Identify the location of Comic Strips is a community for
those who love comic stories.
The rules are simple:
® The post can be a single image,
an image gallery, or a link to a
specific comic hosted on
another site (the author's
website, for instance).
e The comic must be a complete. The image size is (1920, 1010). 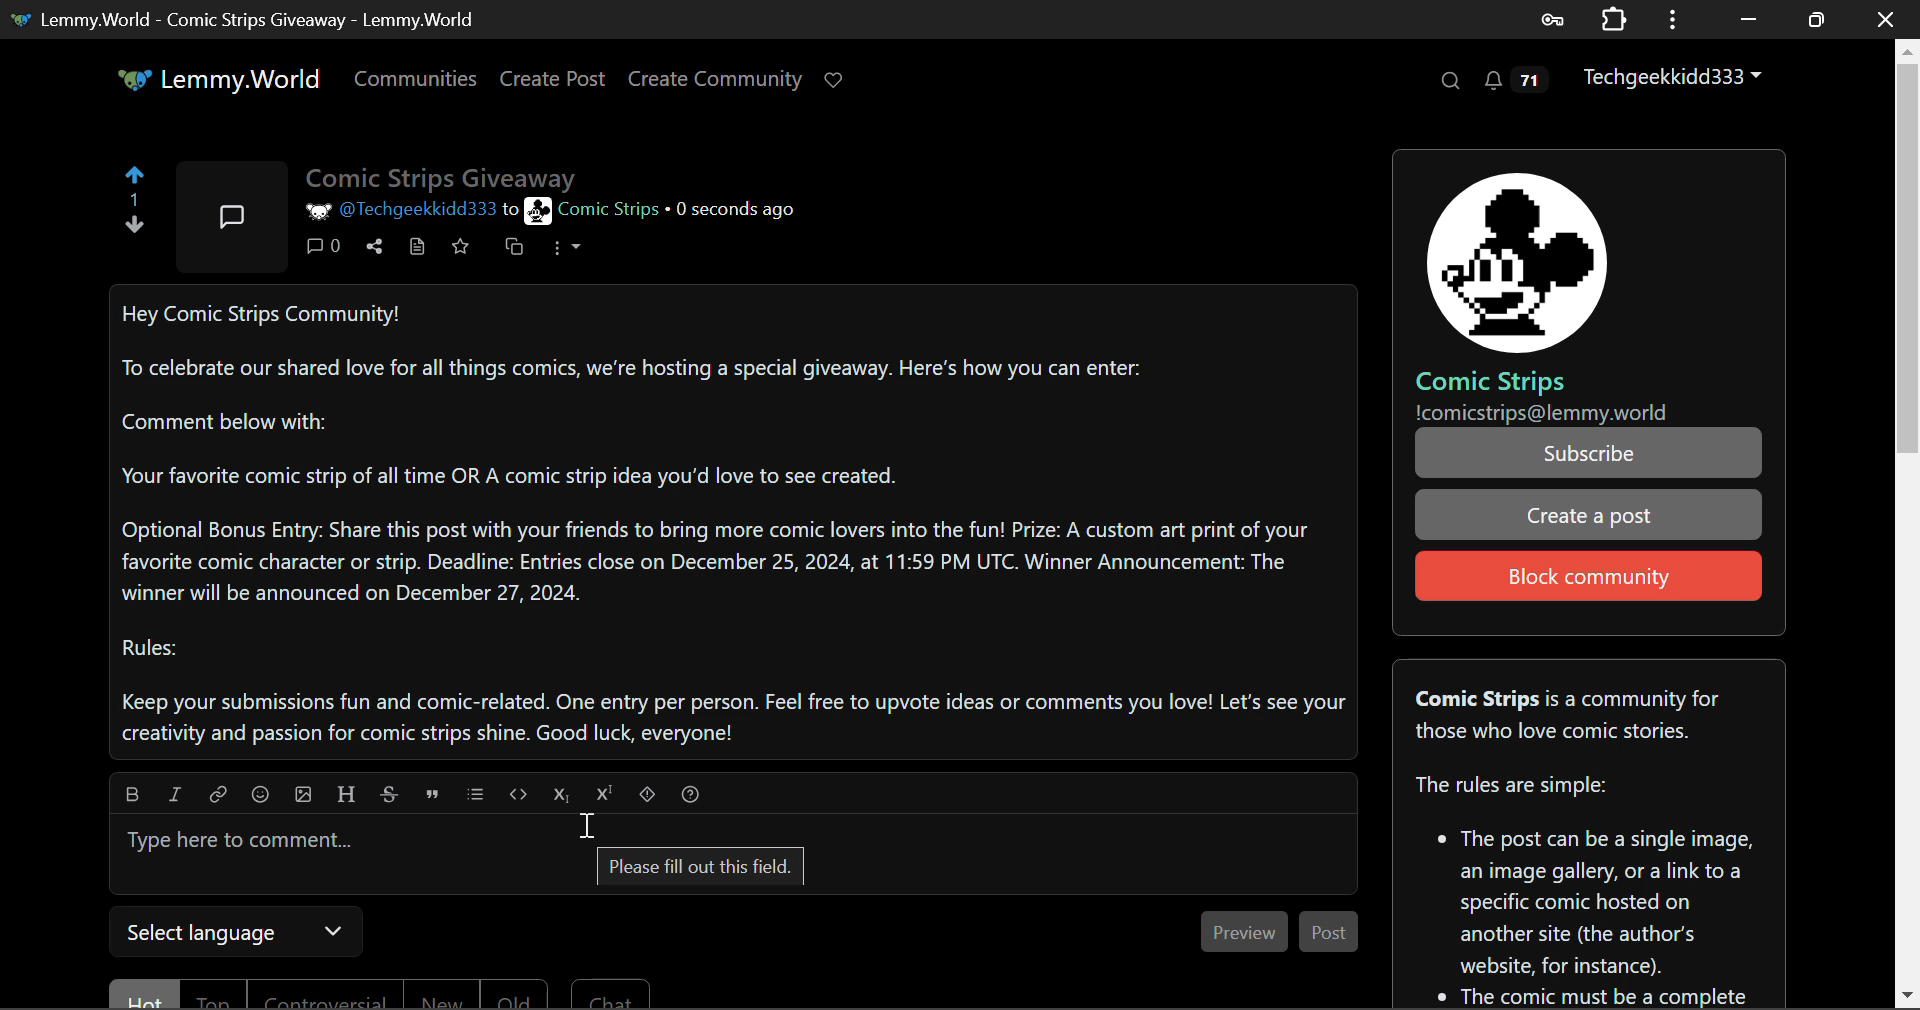
(1589, 833).